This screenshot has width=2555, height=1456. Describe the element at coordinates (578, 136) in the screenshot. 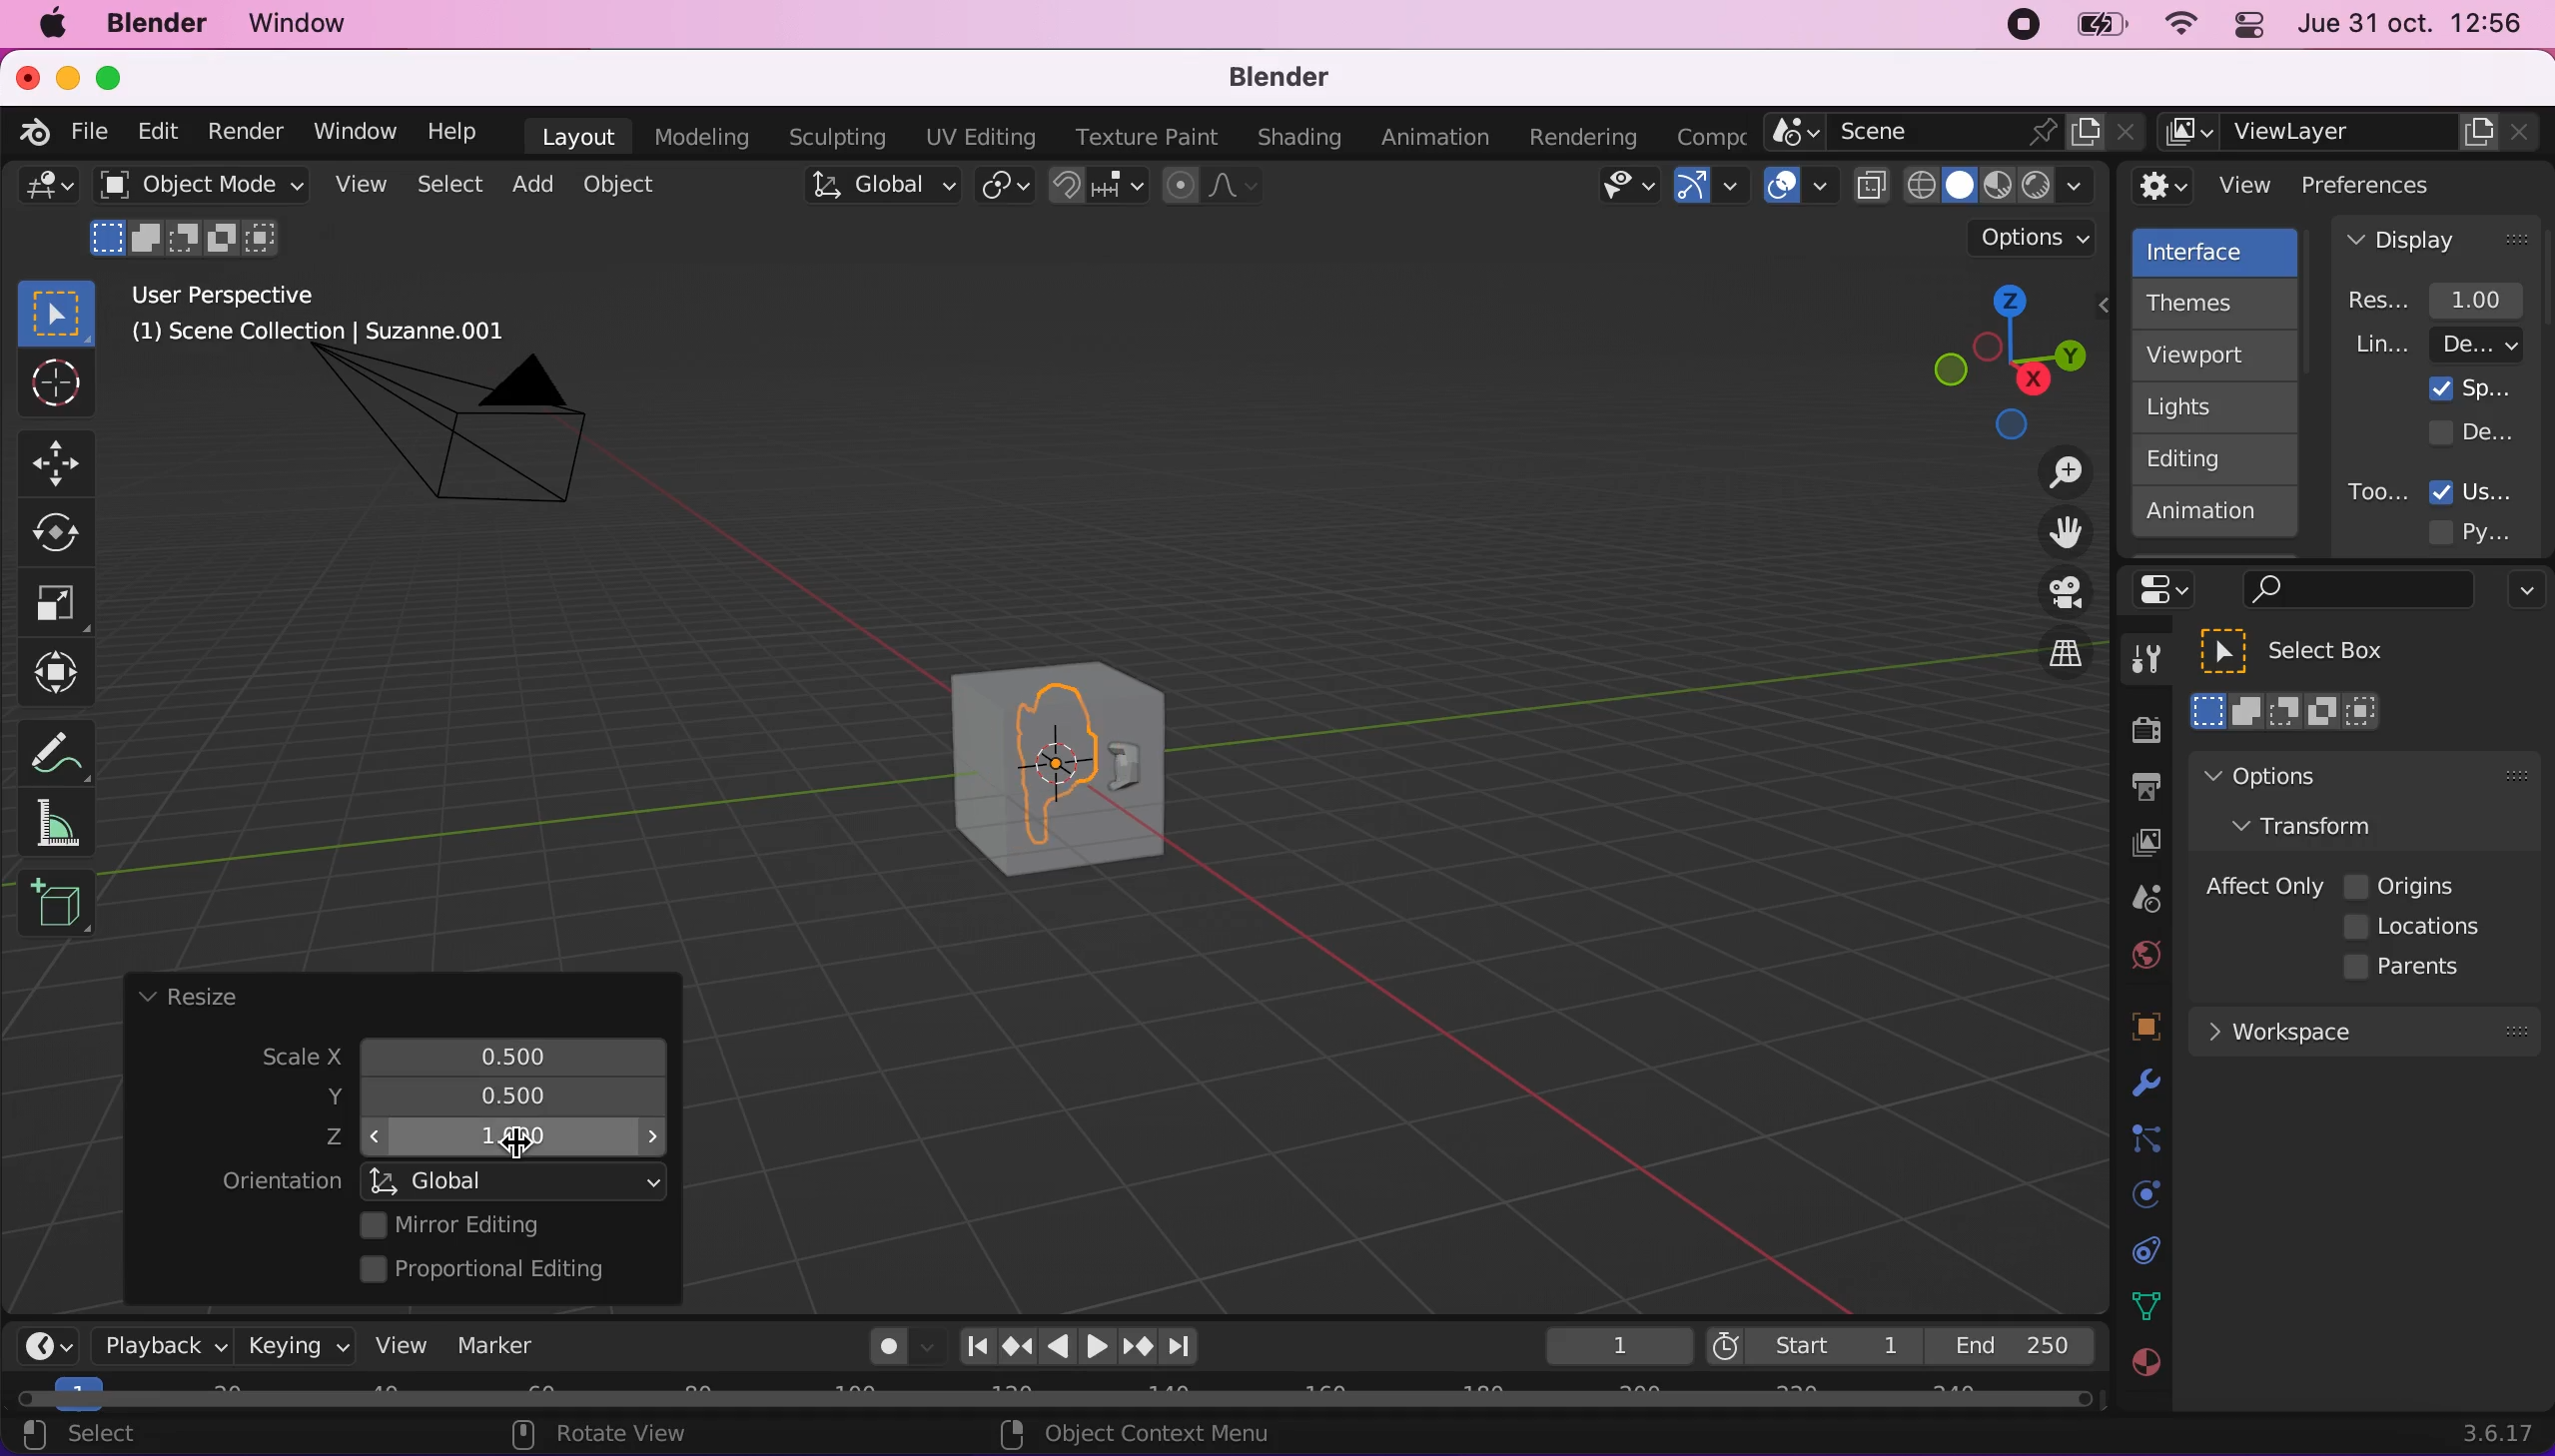

I see `layout` at that location.